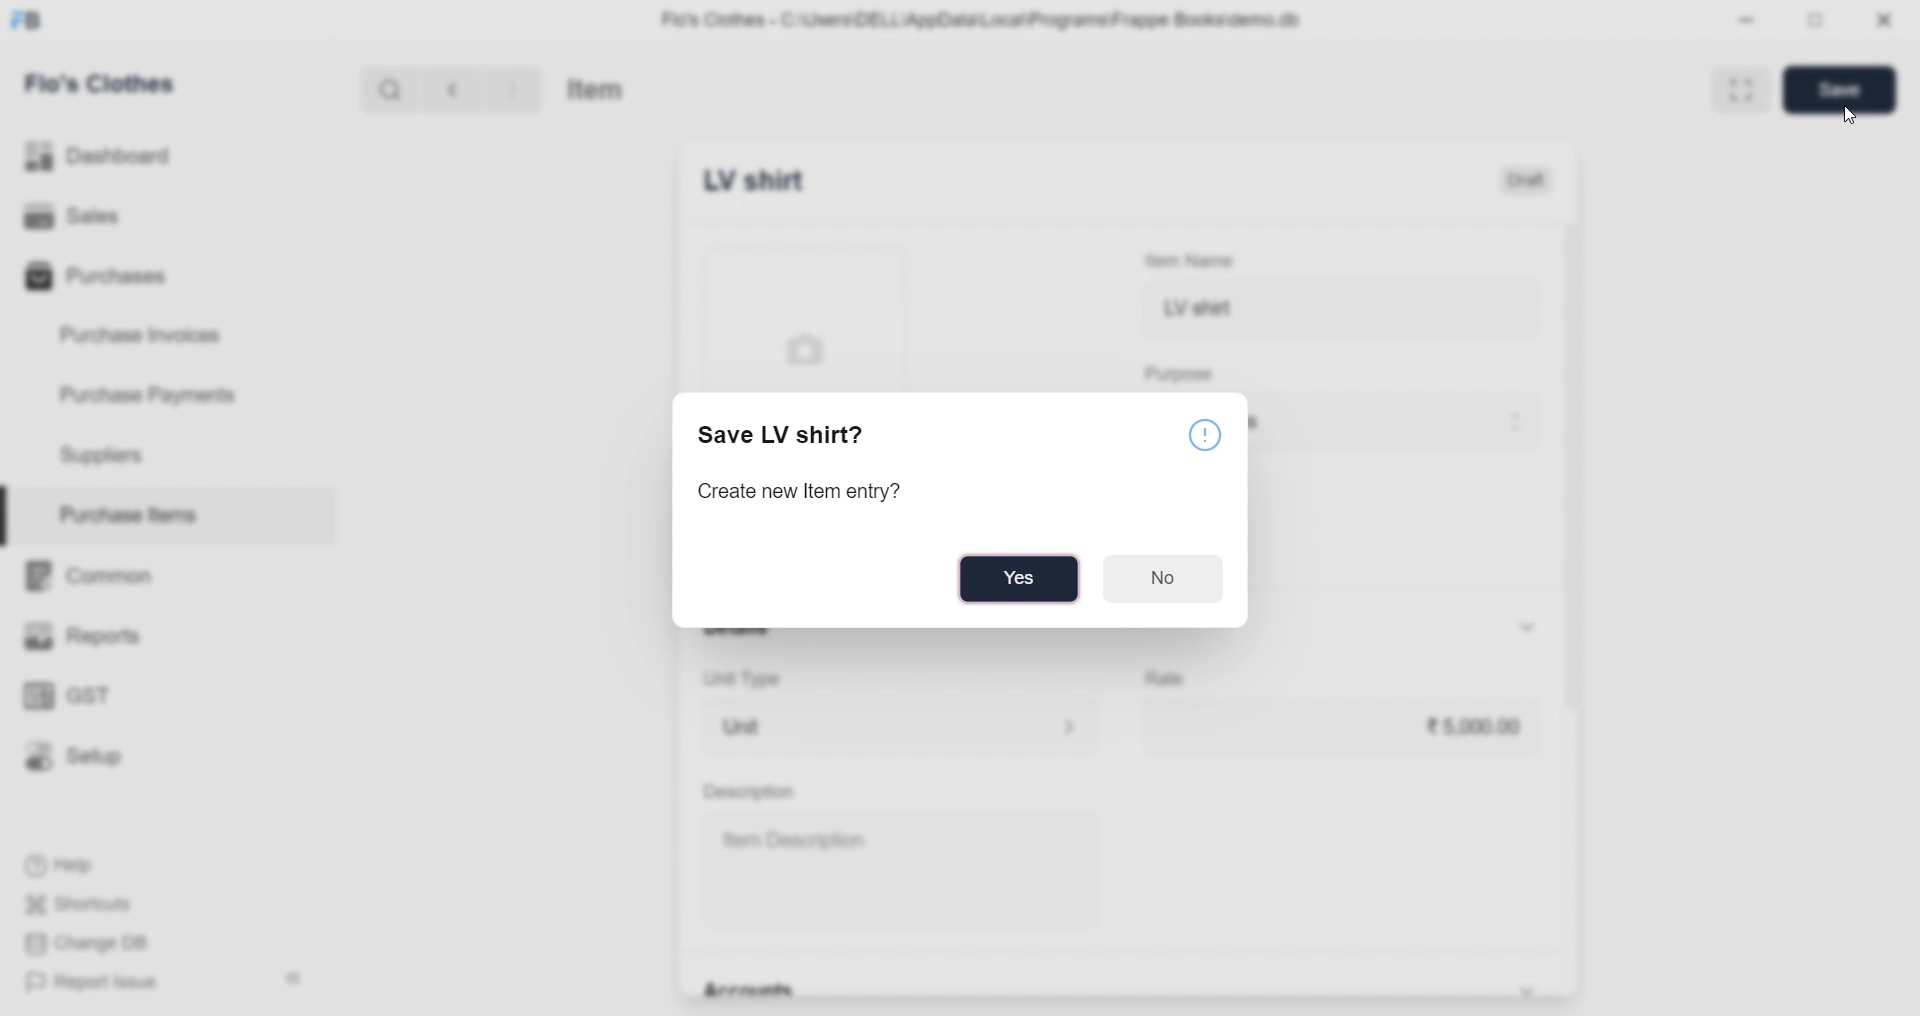 The width and height of the screenshot is (1920, 1016). I want to click on cursor, so click(1852, 115).